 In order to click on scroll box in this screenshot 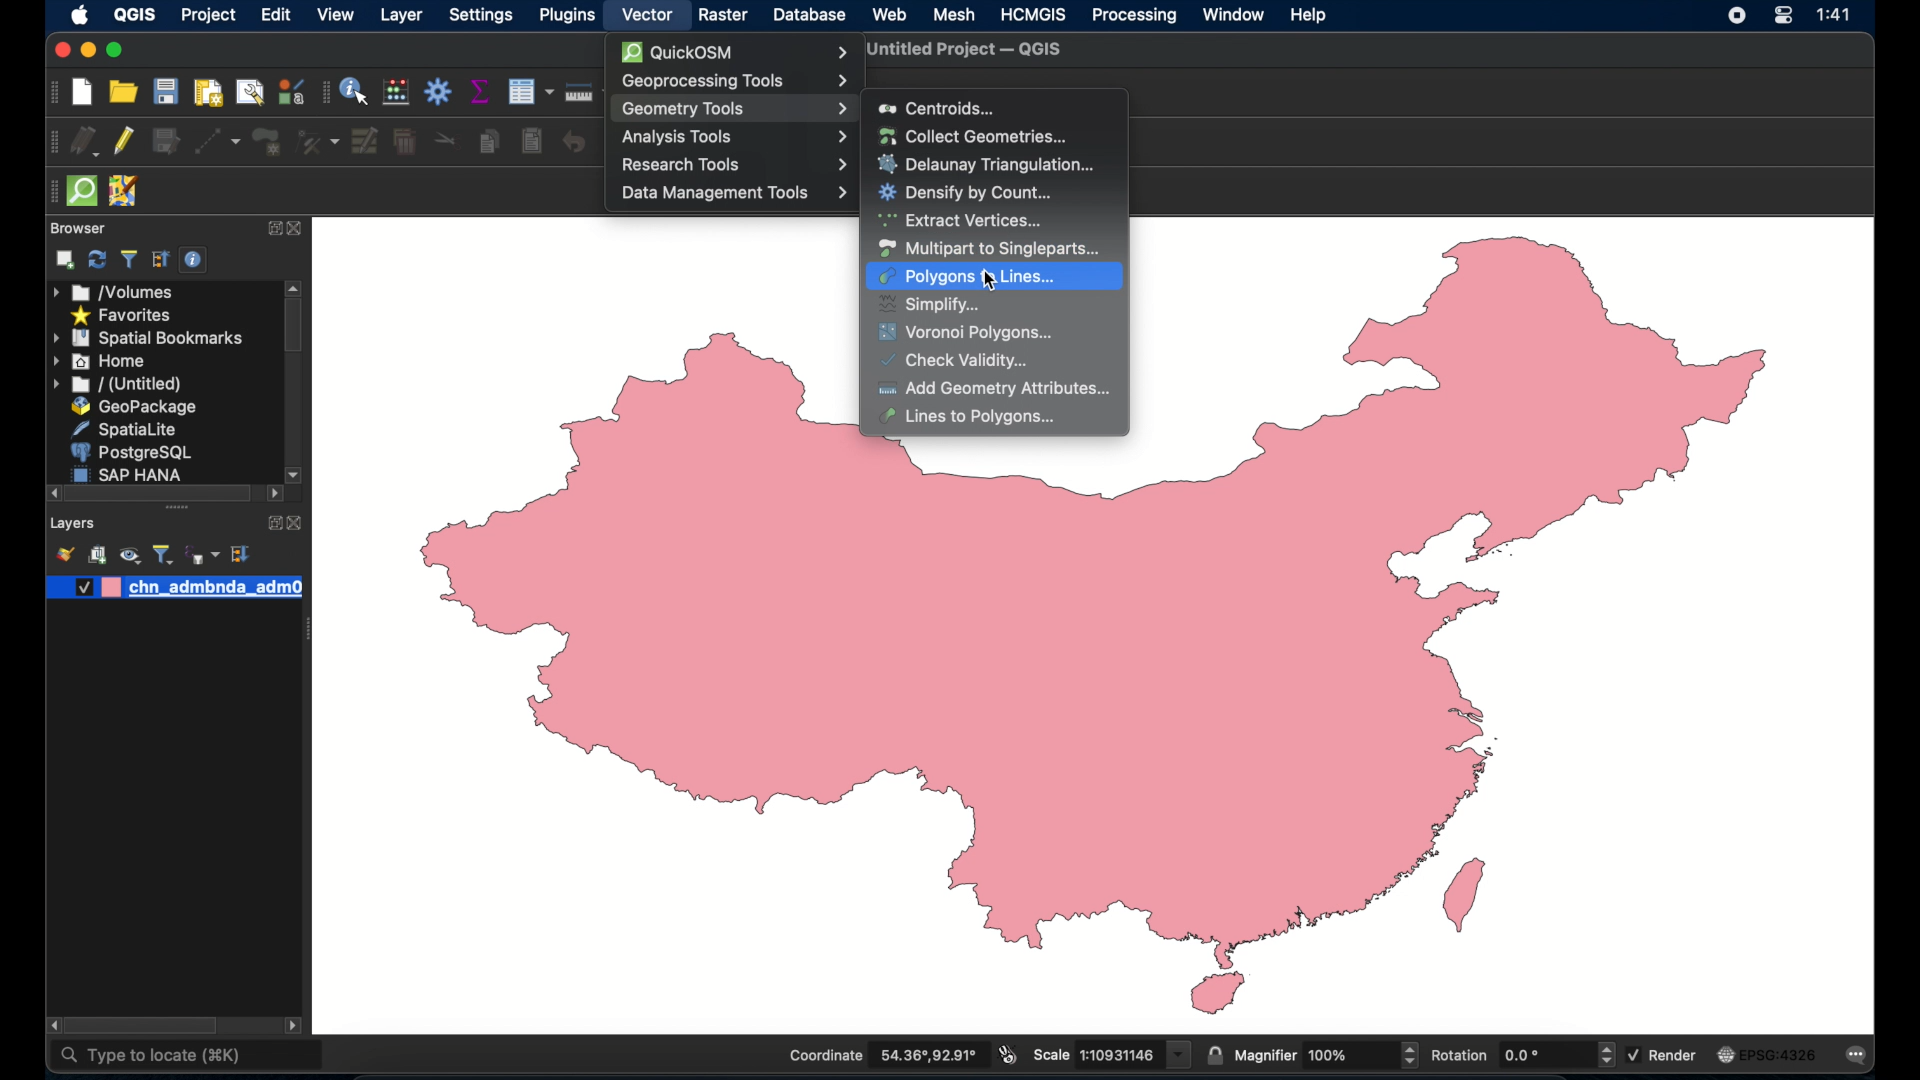, I will do `click(157, 493)`.